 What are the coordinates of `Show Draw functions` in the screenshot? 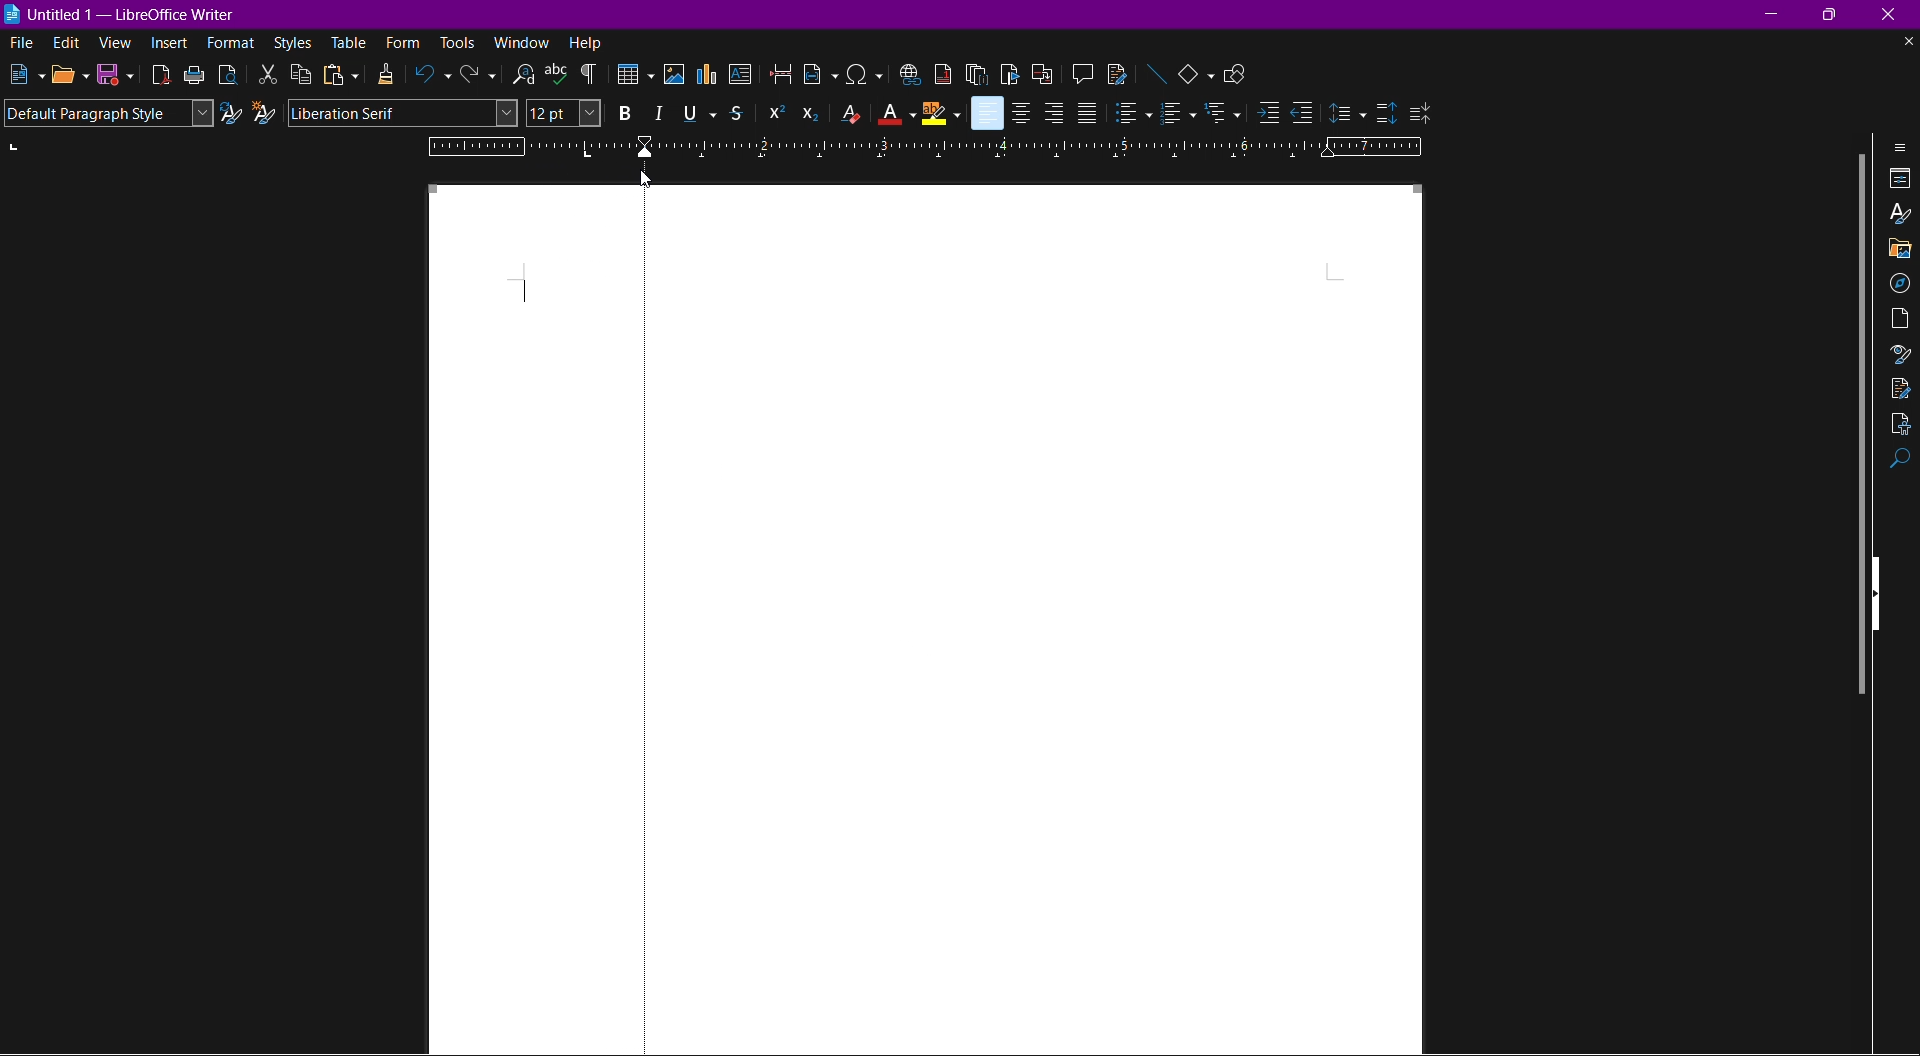 It's located at (1240, 72).